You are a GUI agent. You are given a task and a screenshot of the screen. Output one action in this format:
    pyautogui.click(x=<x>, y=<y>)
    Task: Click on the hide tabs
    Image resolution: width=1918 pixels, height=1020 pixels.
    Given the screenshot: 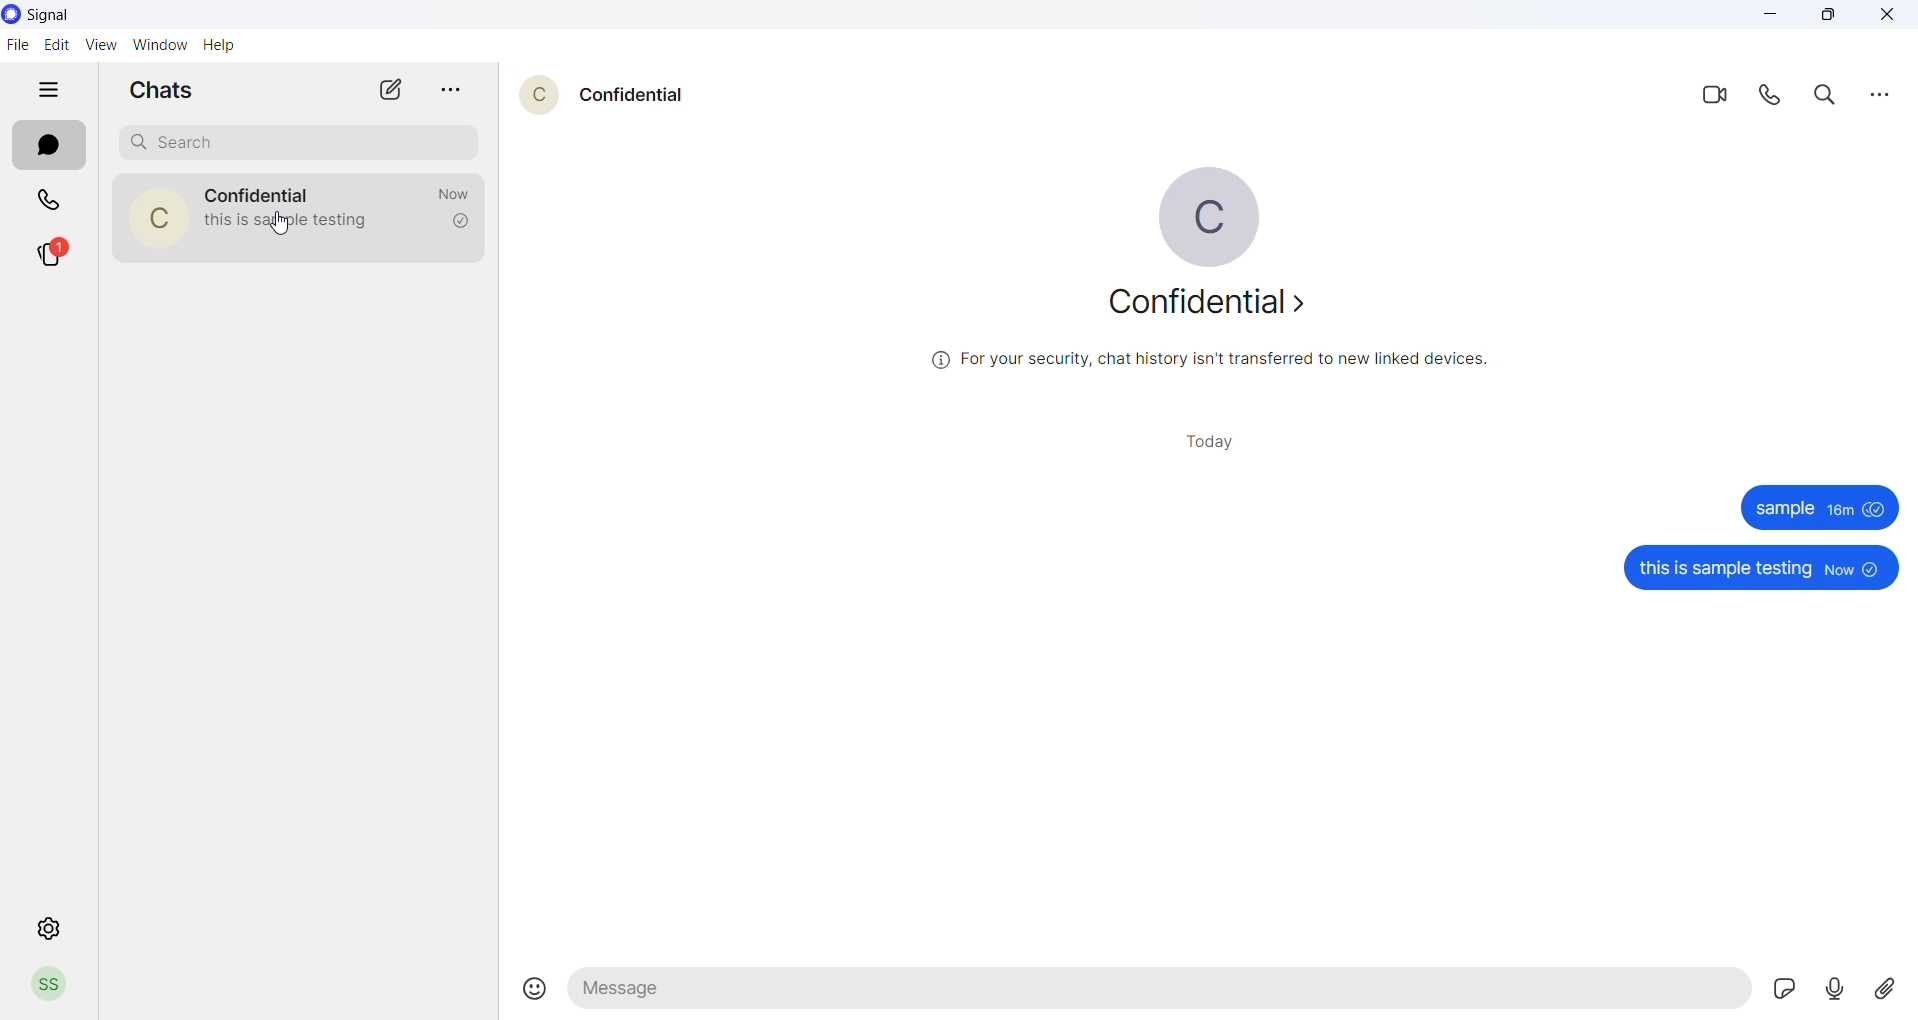 What is the action you would take?
    pyautogui.click(x=51, y=91)
    